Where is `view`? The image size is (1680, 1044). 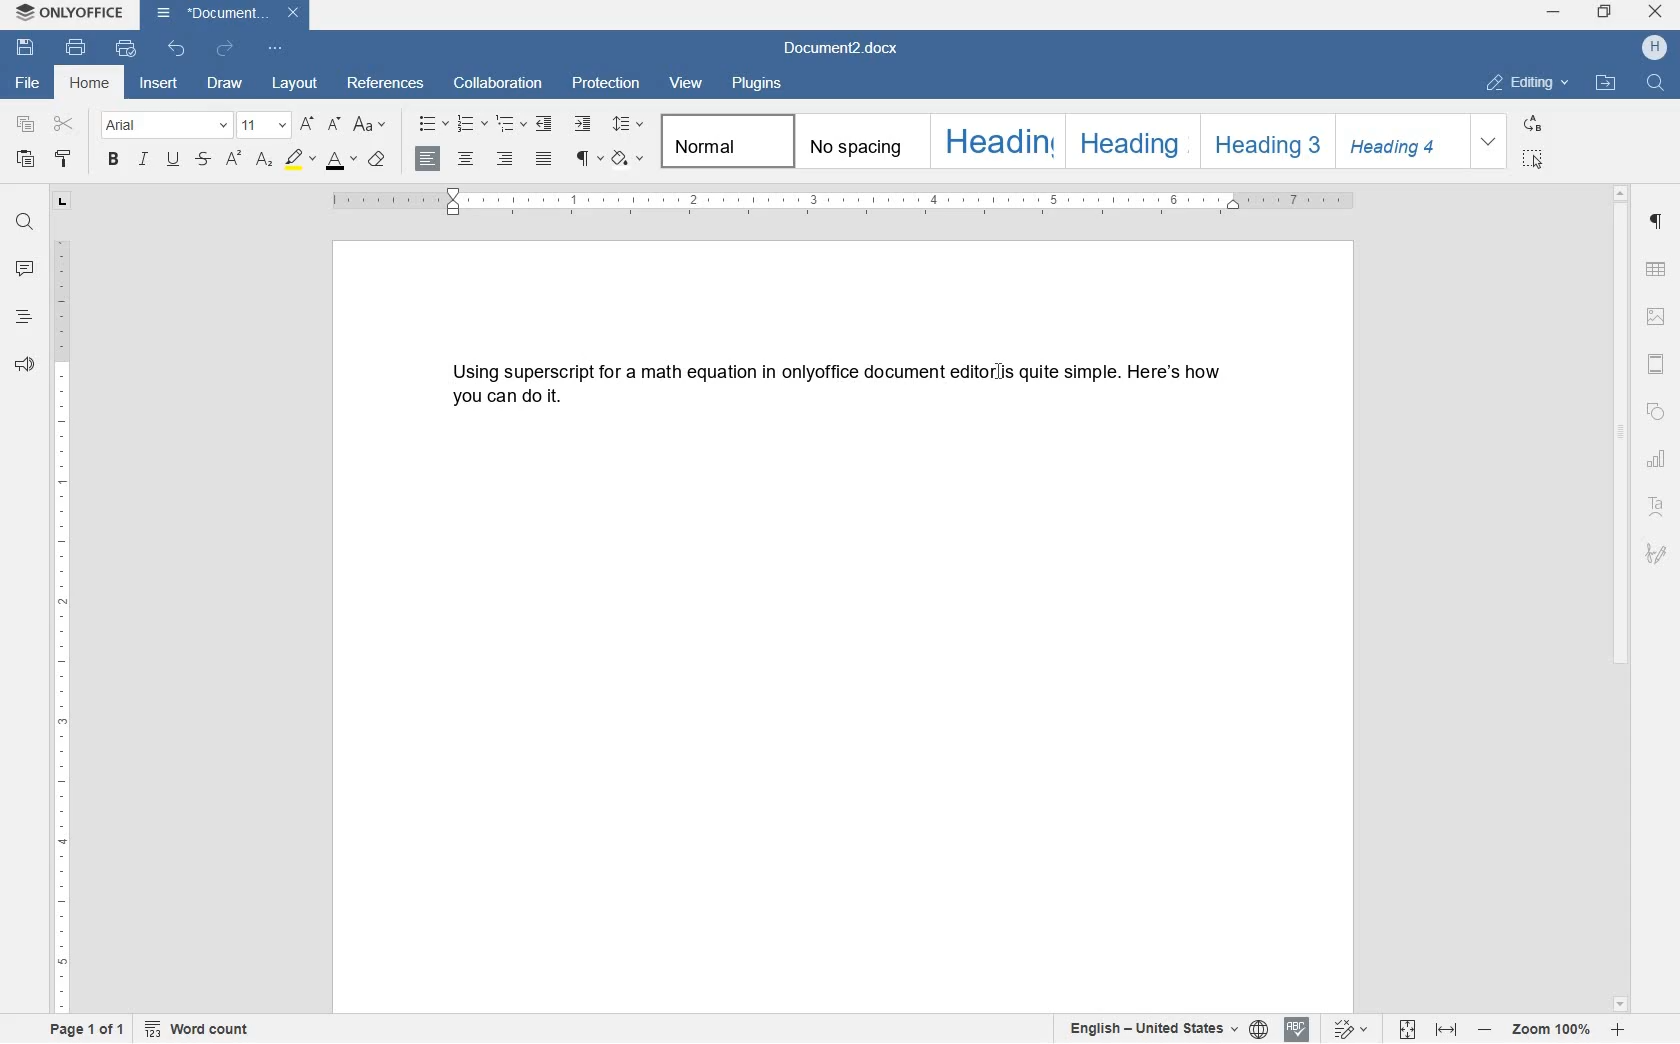 view is located at coordinates (687, 81).